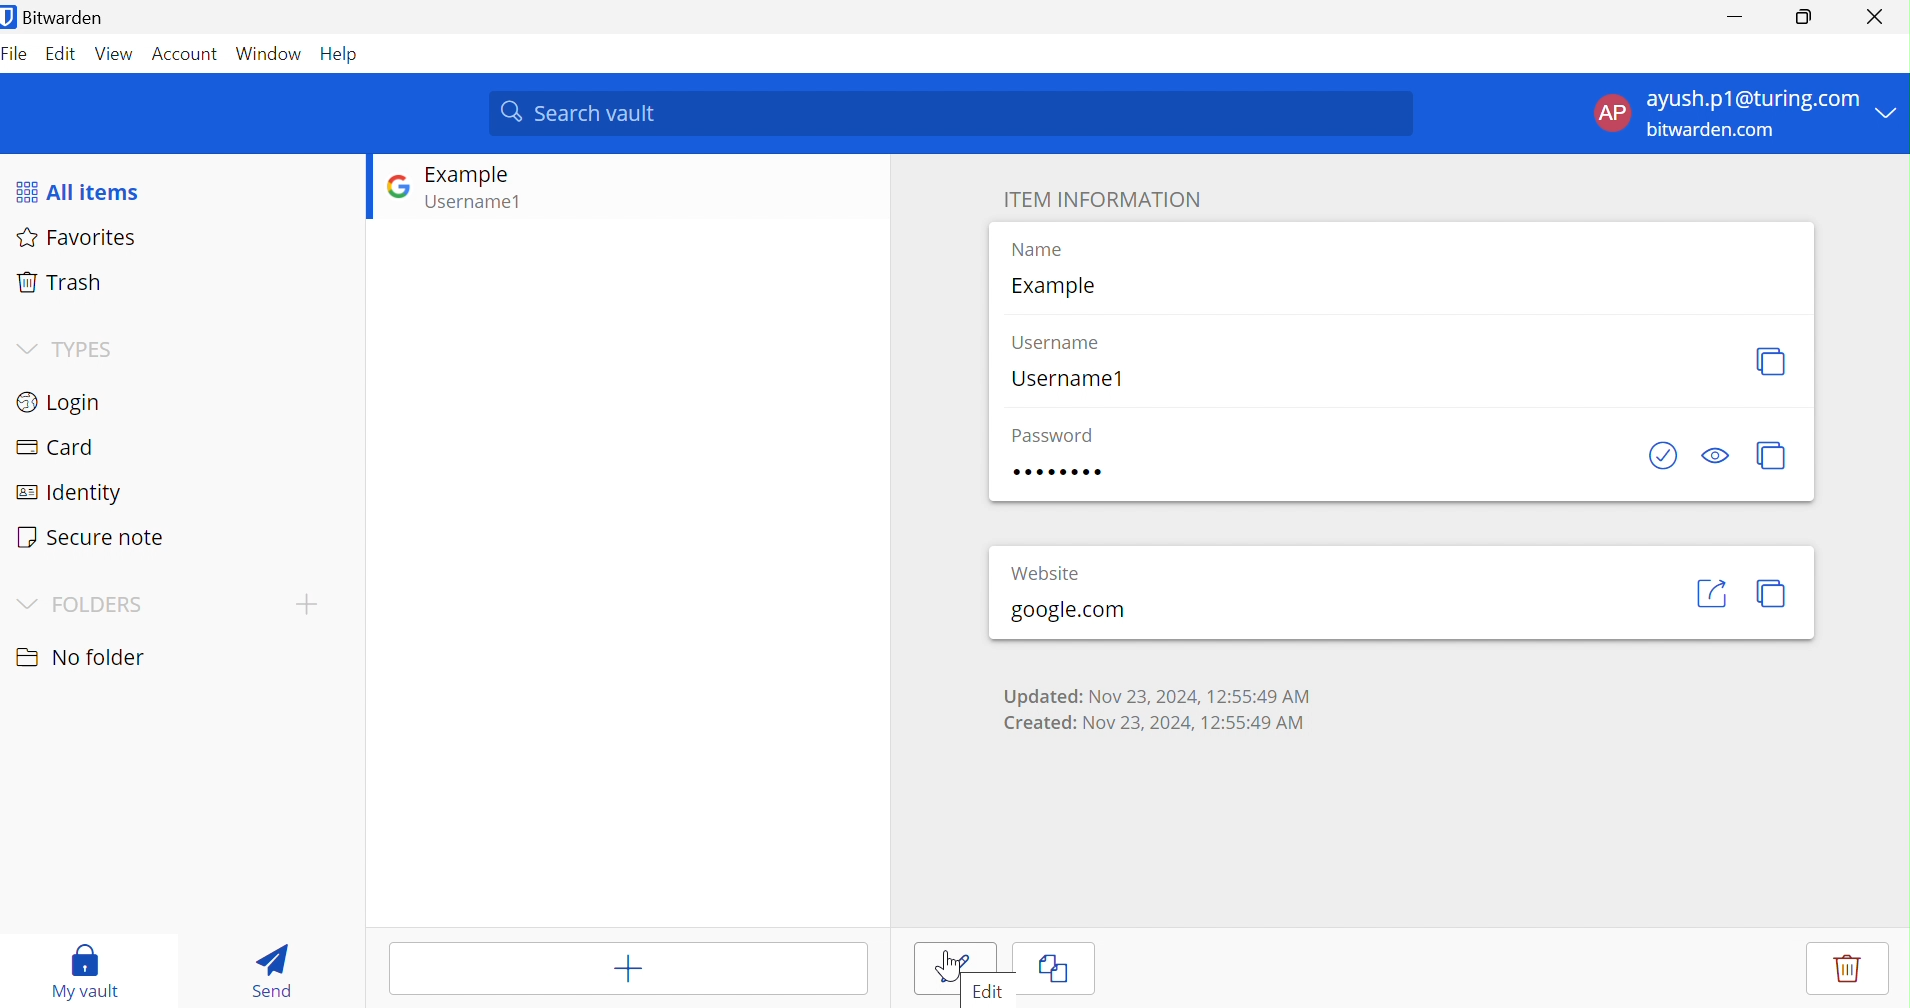  What do you see at coordinates (955, 968) in the screenshot?
I see `Edit` at bounding box center [955, 968].